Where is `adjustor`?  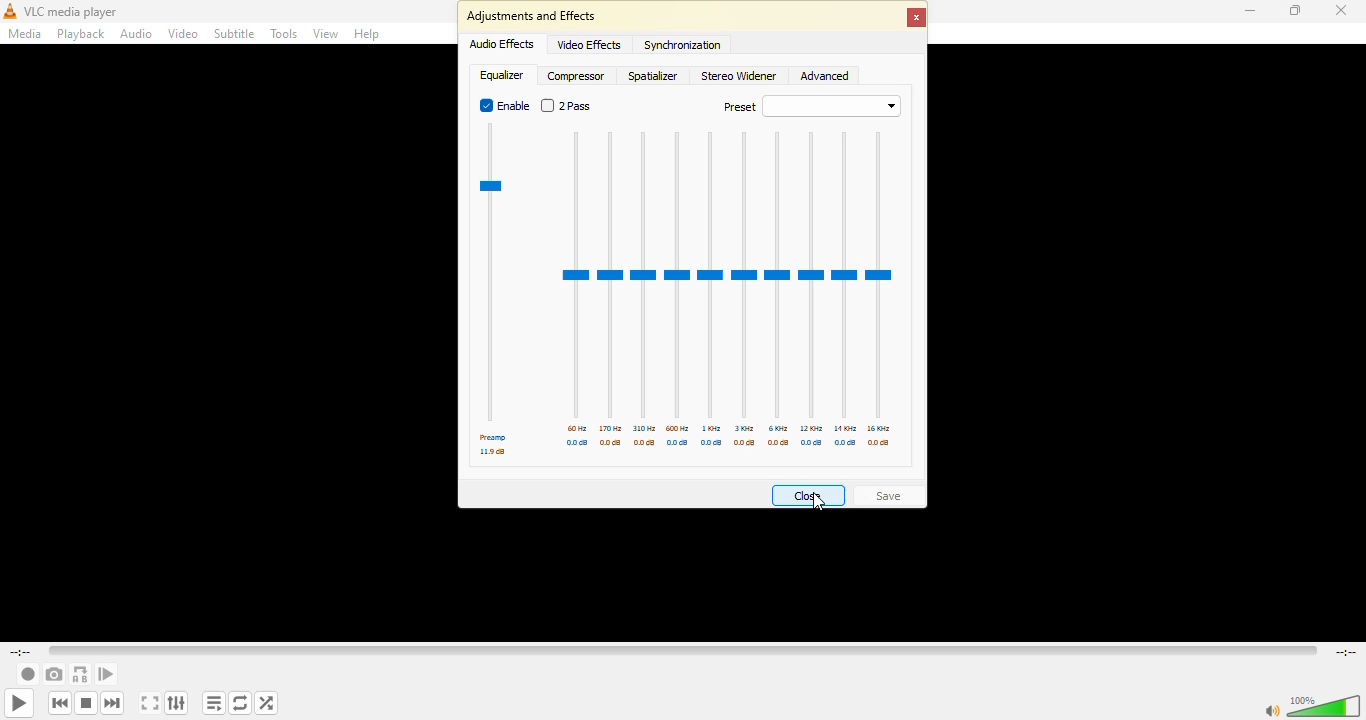 adjustor is located at coordinates (777, 275).